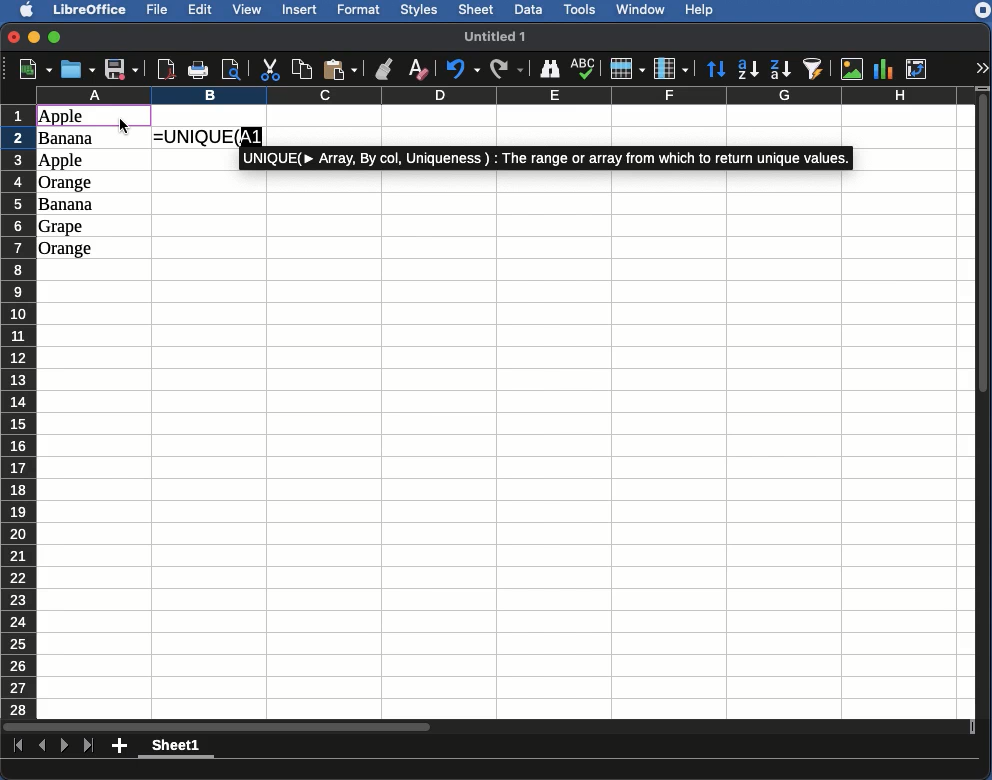 The width and height of the screenshot is (992, 780). I want to click on Expand, so click(983, 68).